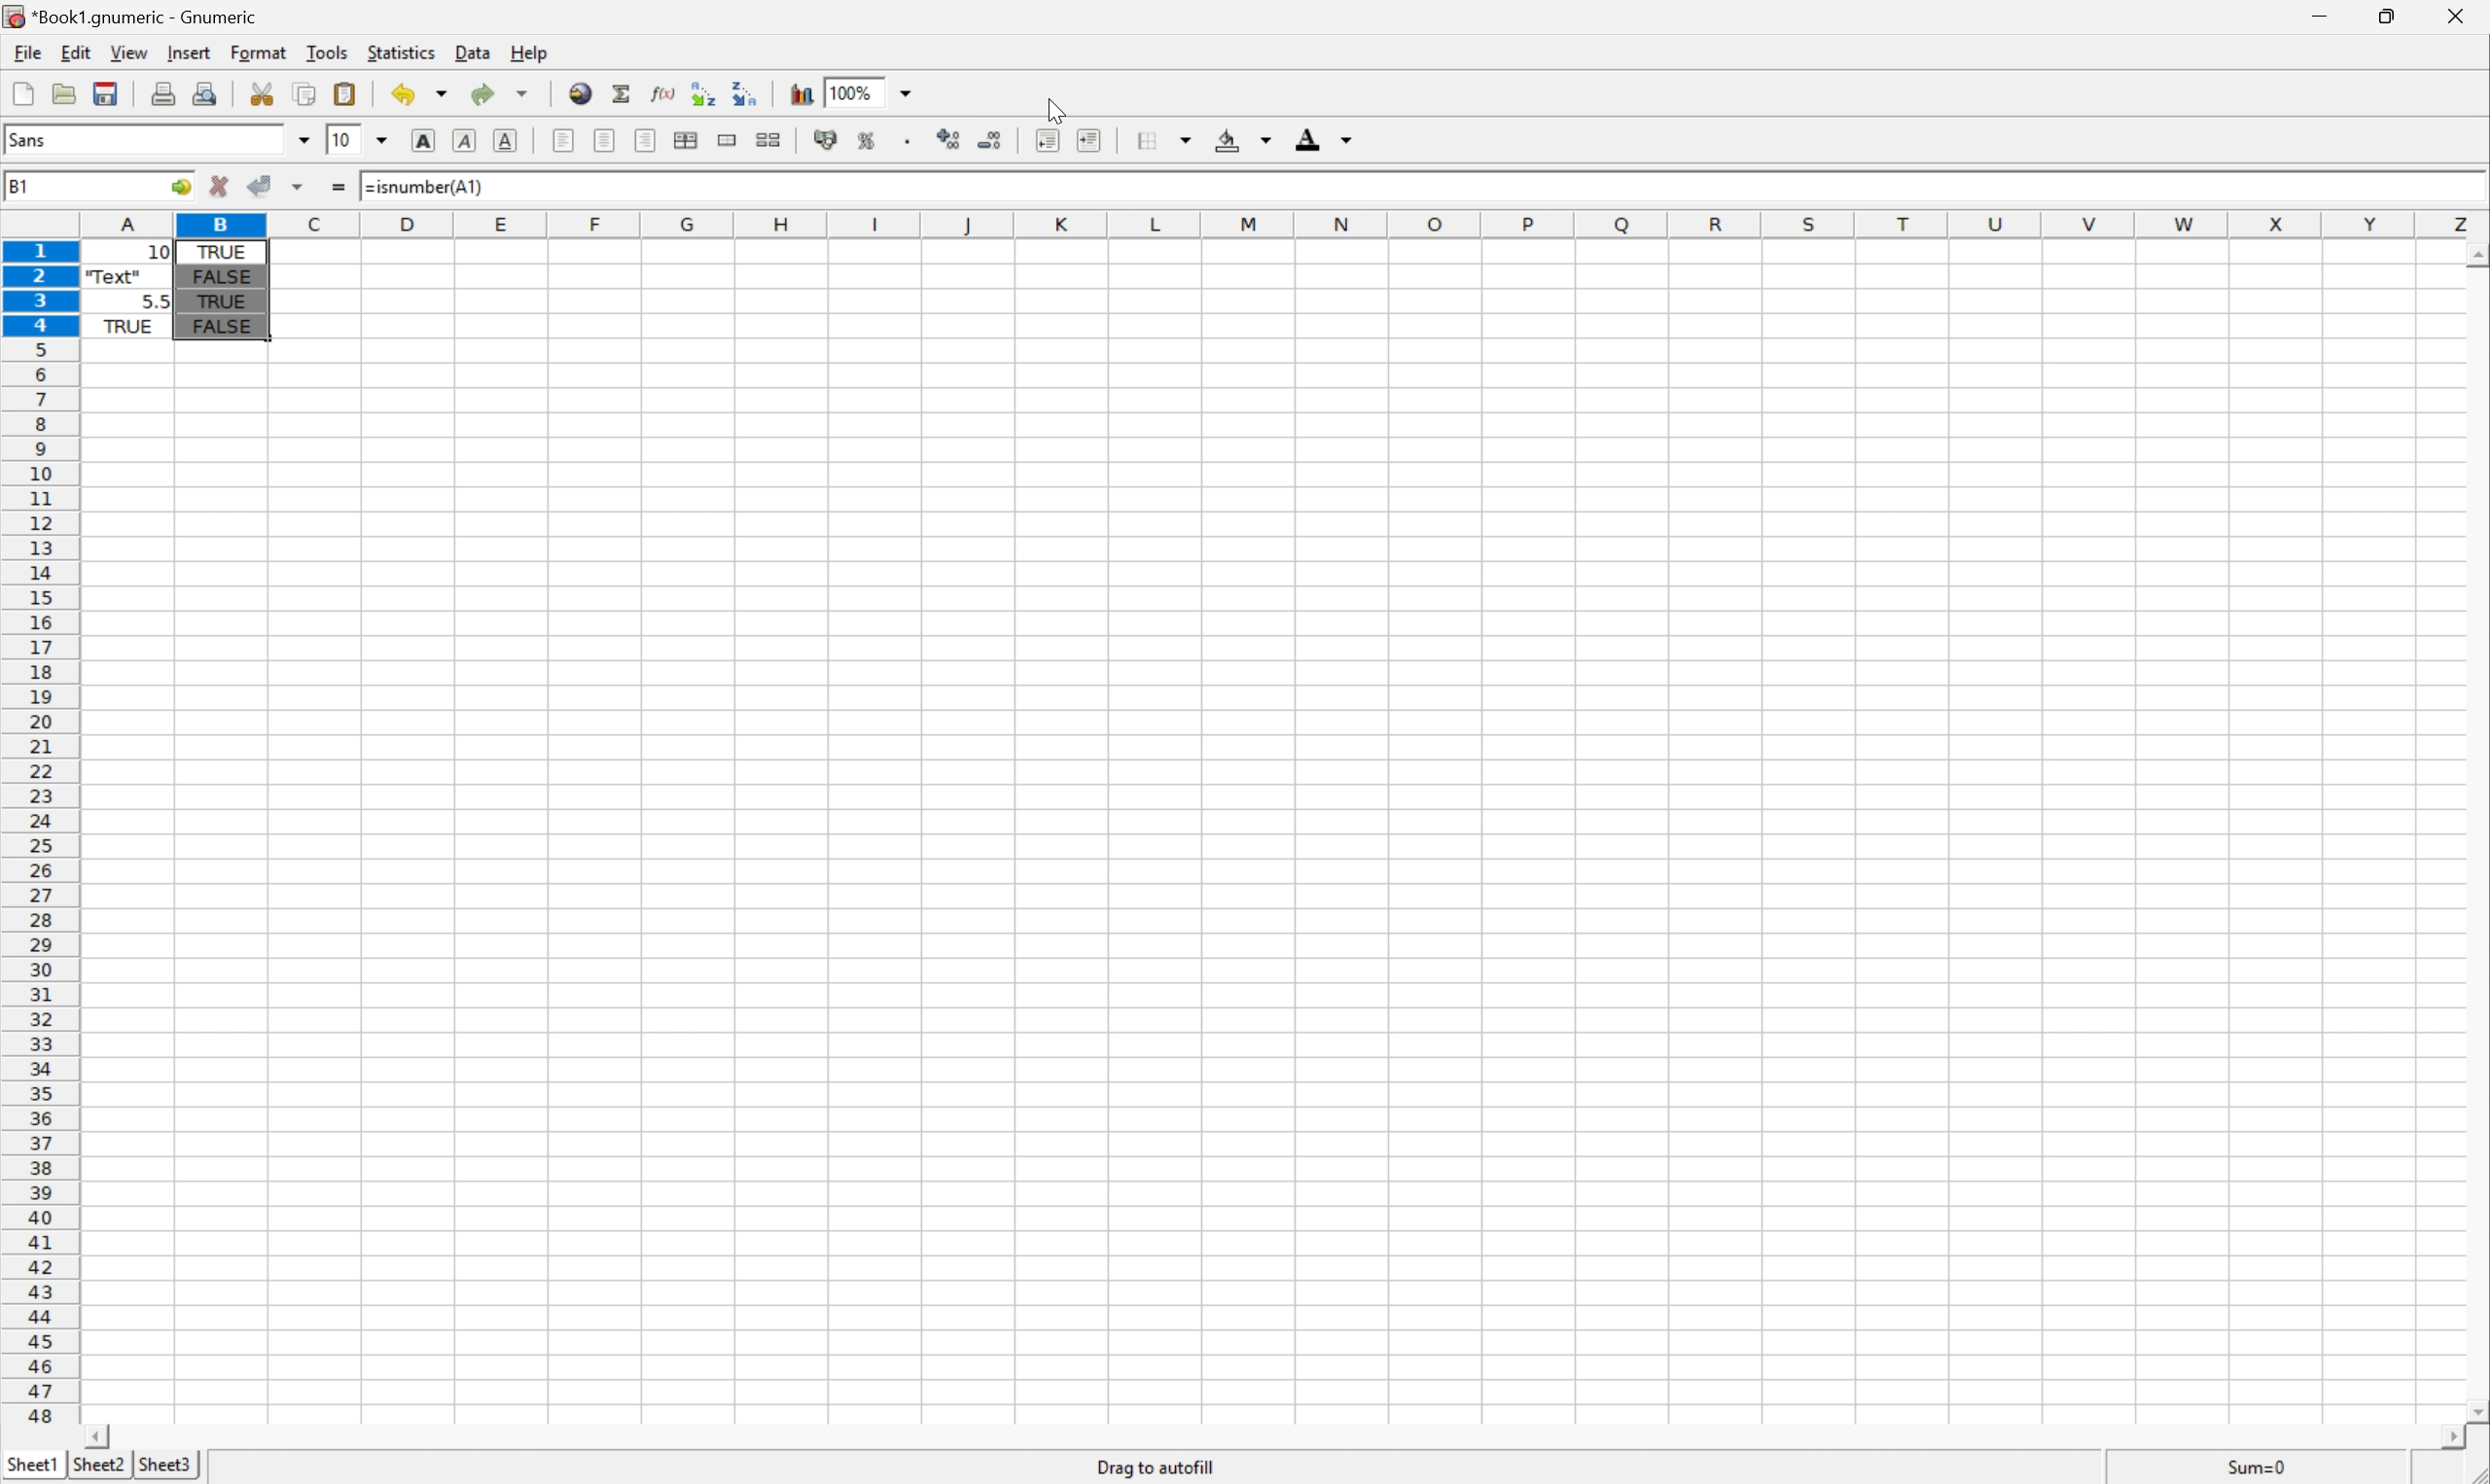 The height and width of the screenshot is (1484, 2490). I want to click on Background, so click(1242, 138).